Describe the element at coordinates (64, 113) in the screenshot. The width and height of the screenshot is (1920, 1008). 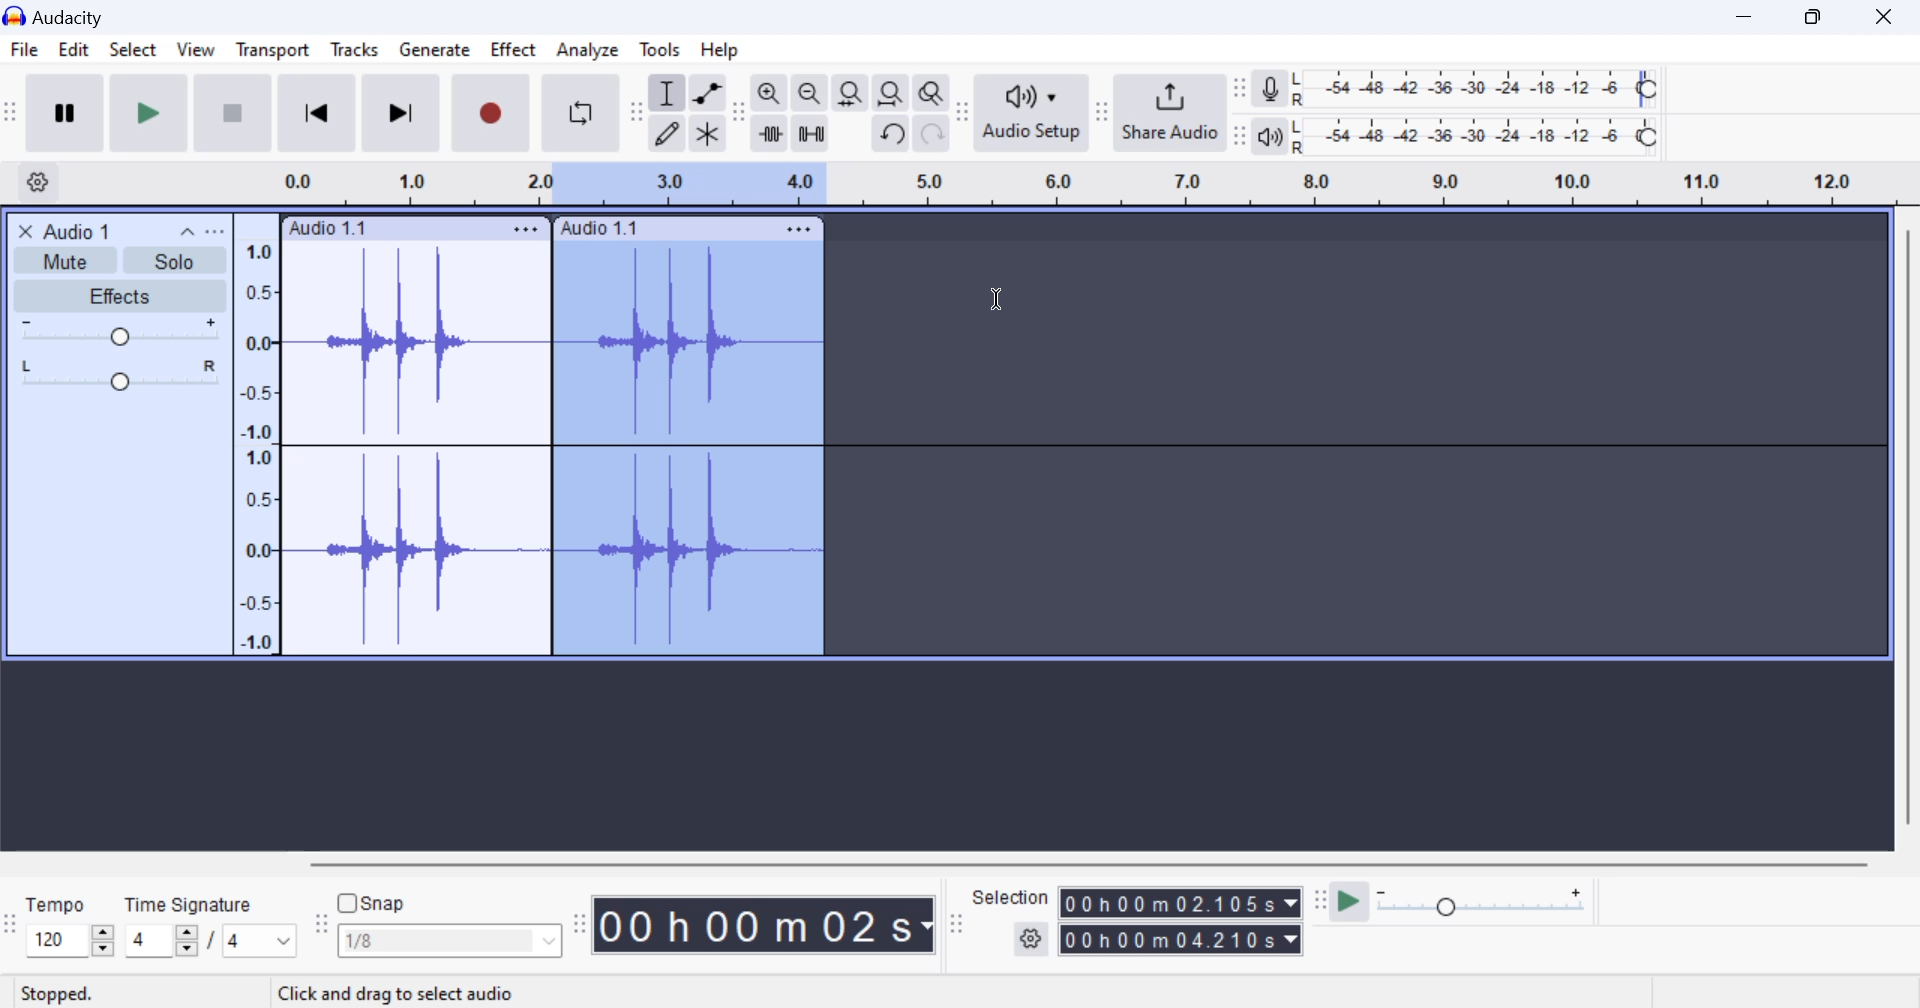
I see `Pause` at that location.